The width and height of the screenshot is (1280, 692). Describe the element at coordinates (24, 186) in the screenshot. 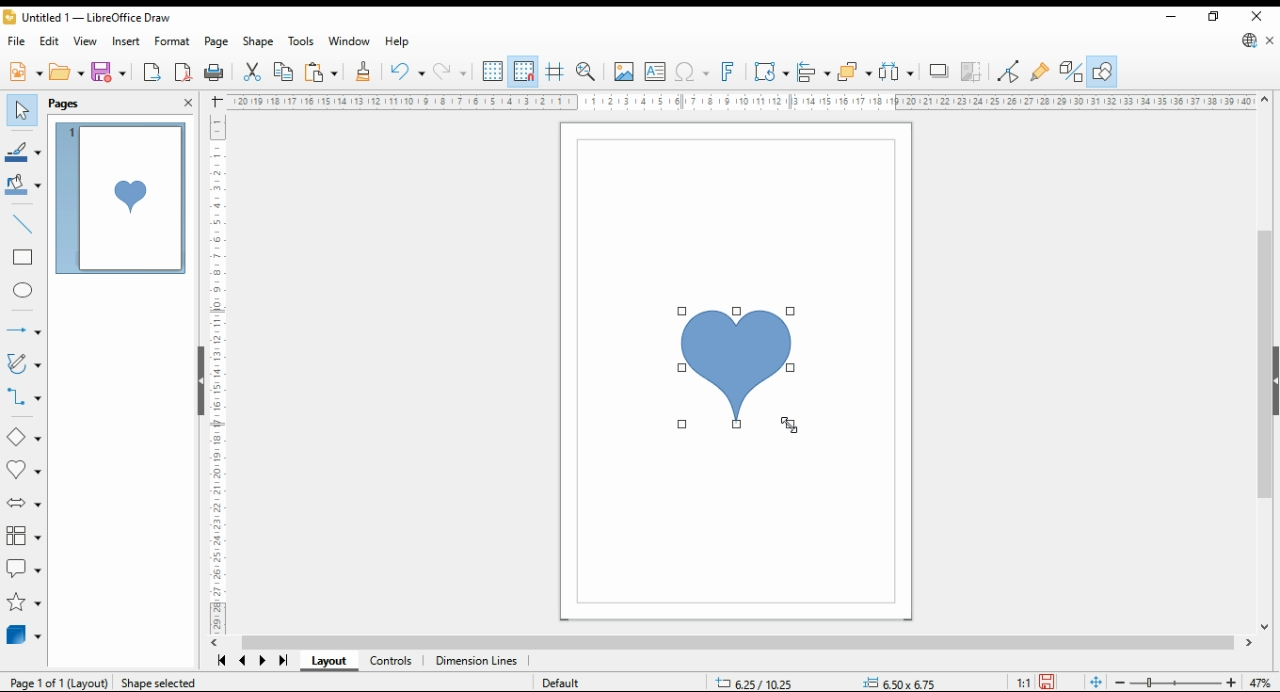

I see `fill color` at that location.